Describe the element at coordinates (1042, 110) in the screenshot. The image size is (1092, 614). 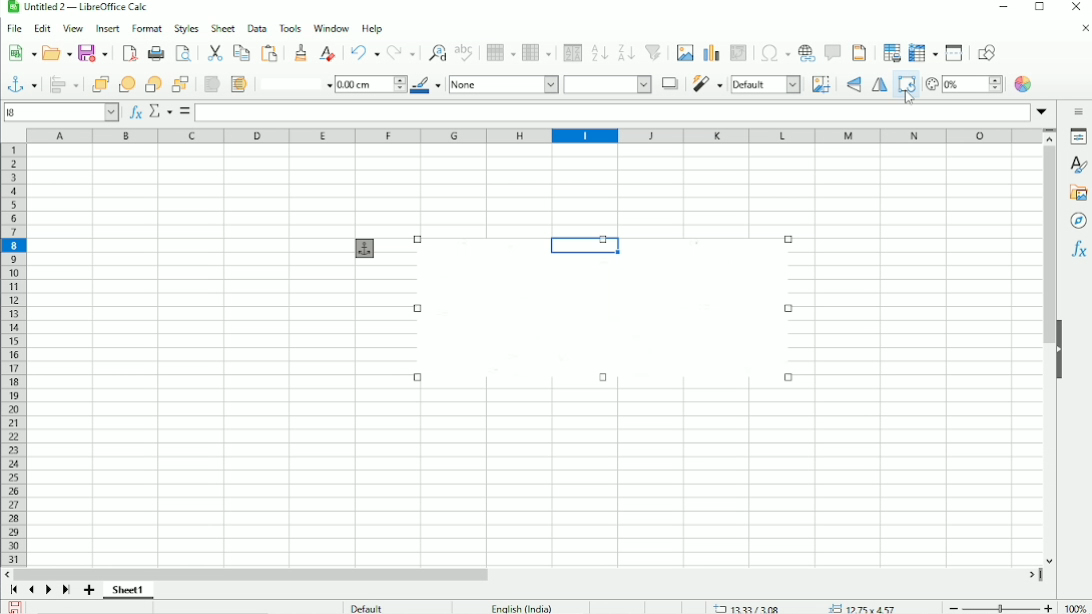
I see `Expand formula bar` at that location.